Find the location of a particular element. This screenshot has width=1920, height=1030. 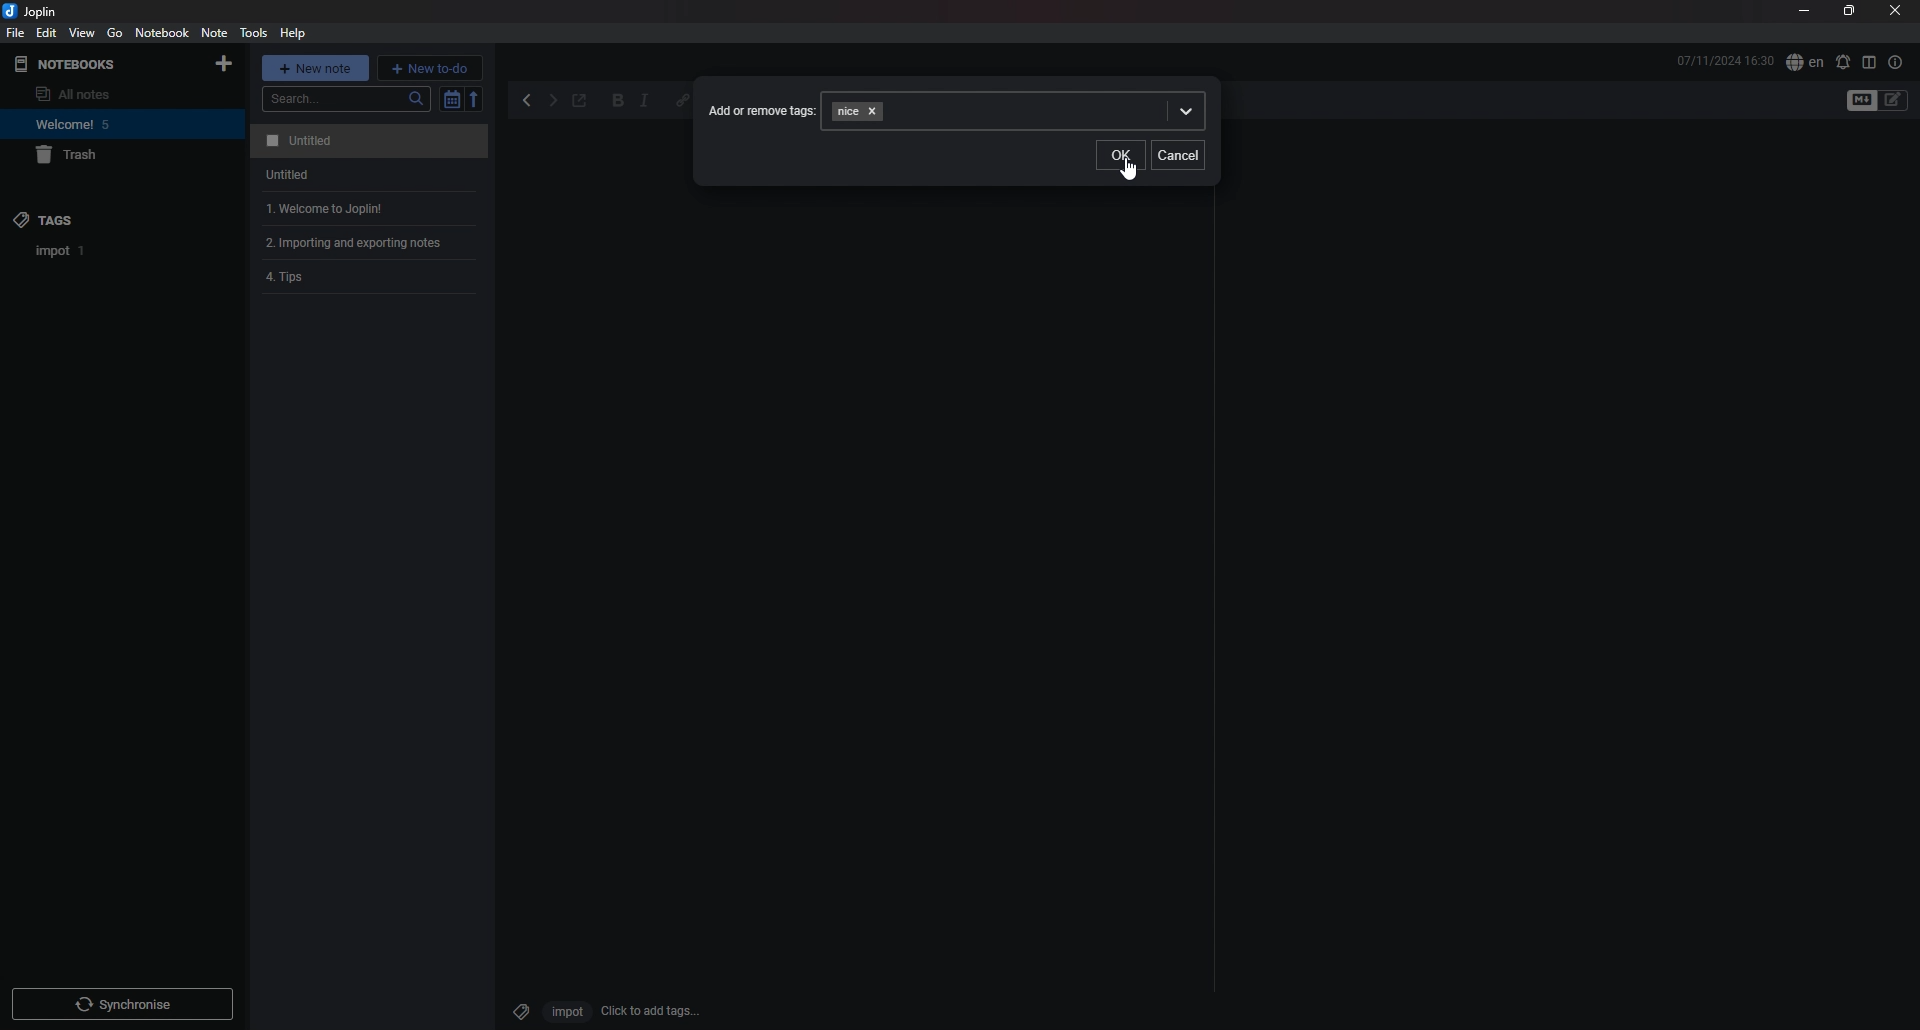

hyperlink is located at coordinates (682, 99).